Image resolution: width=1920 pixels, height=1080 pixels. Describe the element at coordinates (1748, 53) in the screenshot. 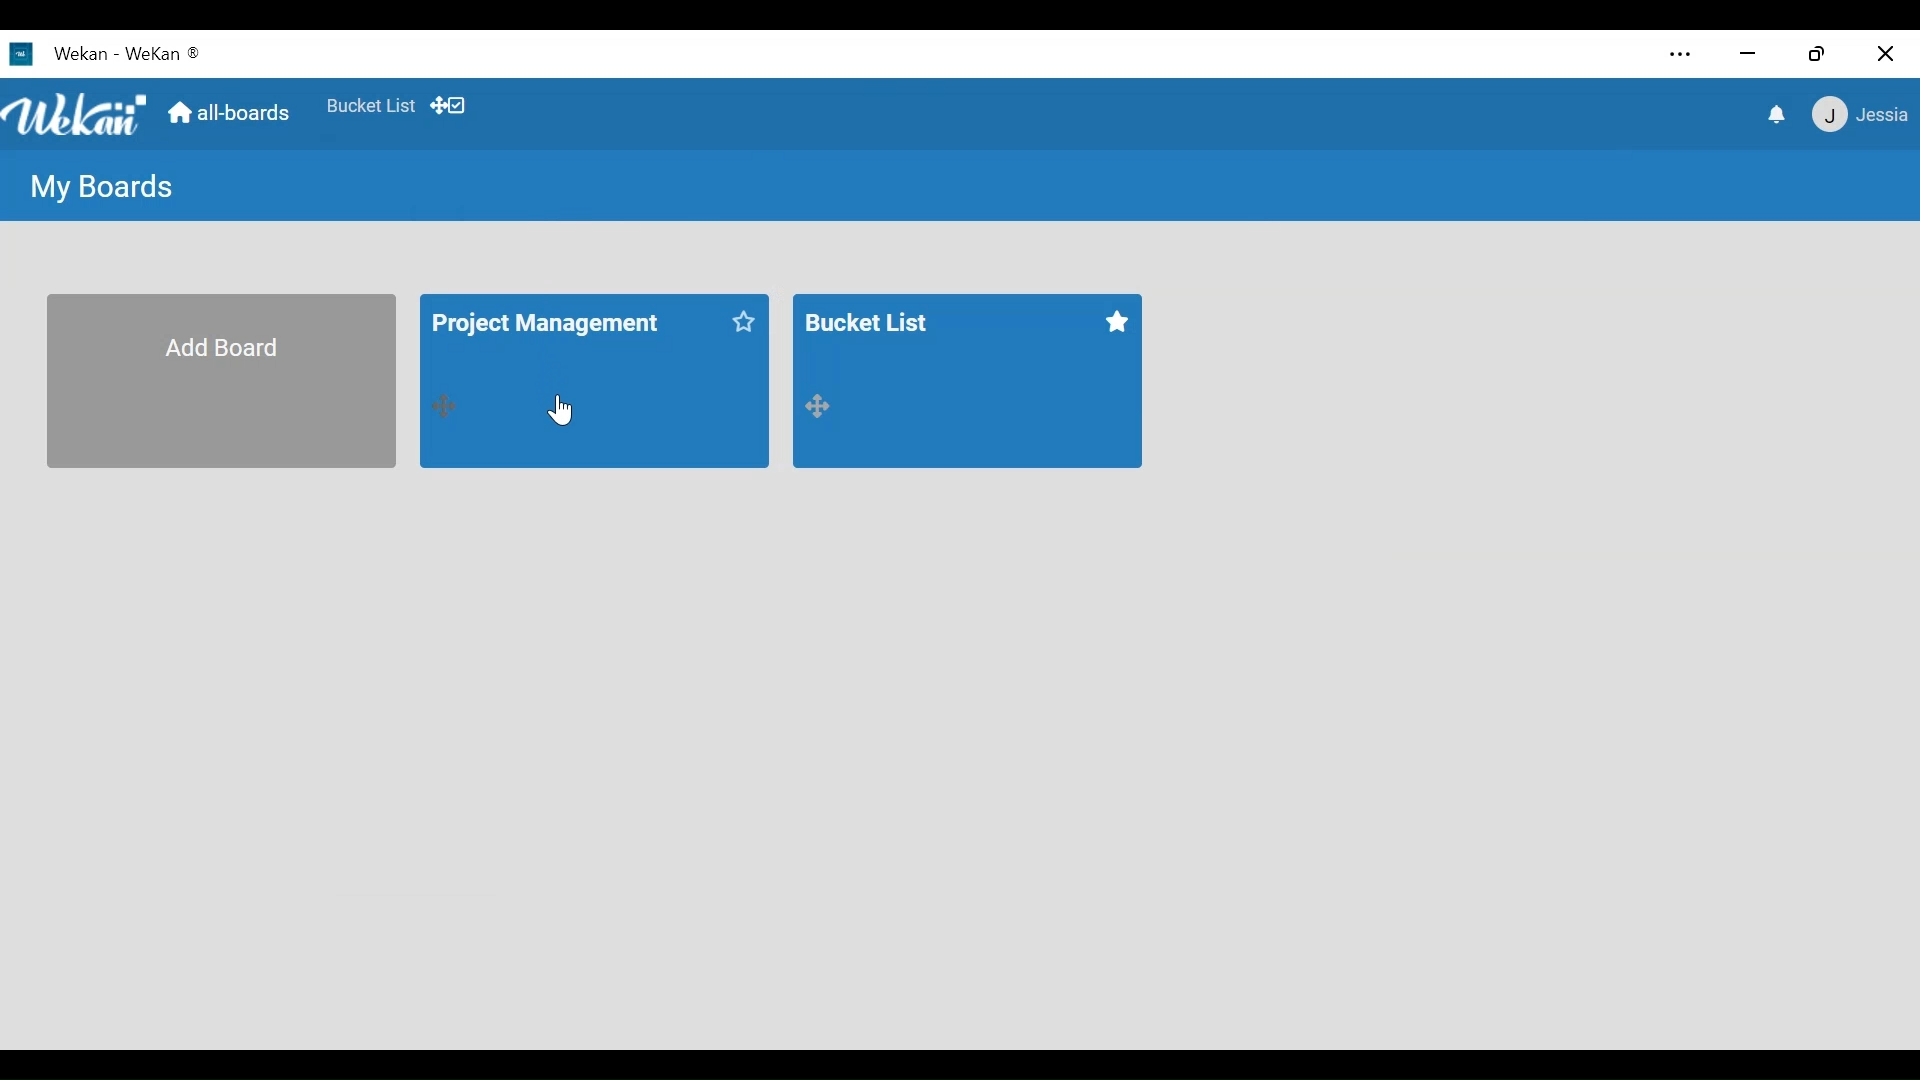

I see `minimize` at that location.